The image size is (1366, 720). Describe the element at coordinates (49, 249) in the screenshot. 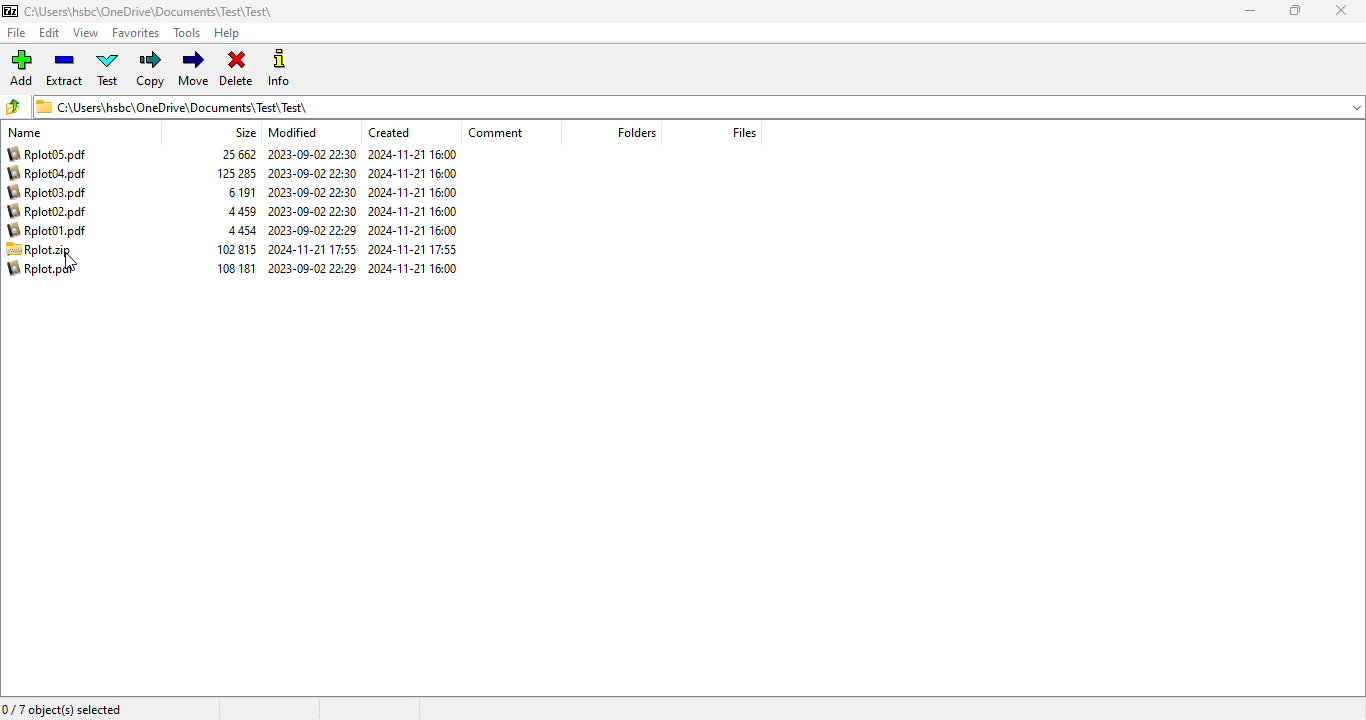

I see `Rplot.zip ` at that location.